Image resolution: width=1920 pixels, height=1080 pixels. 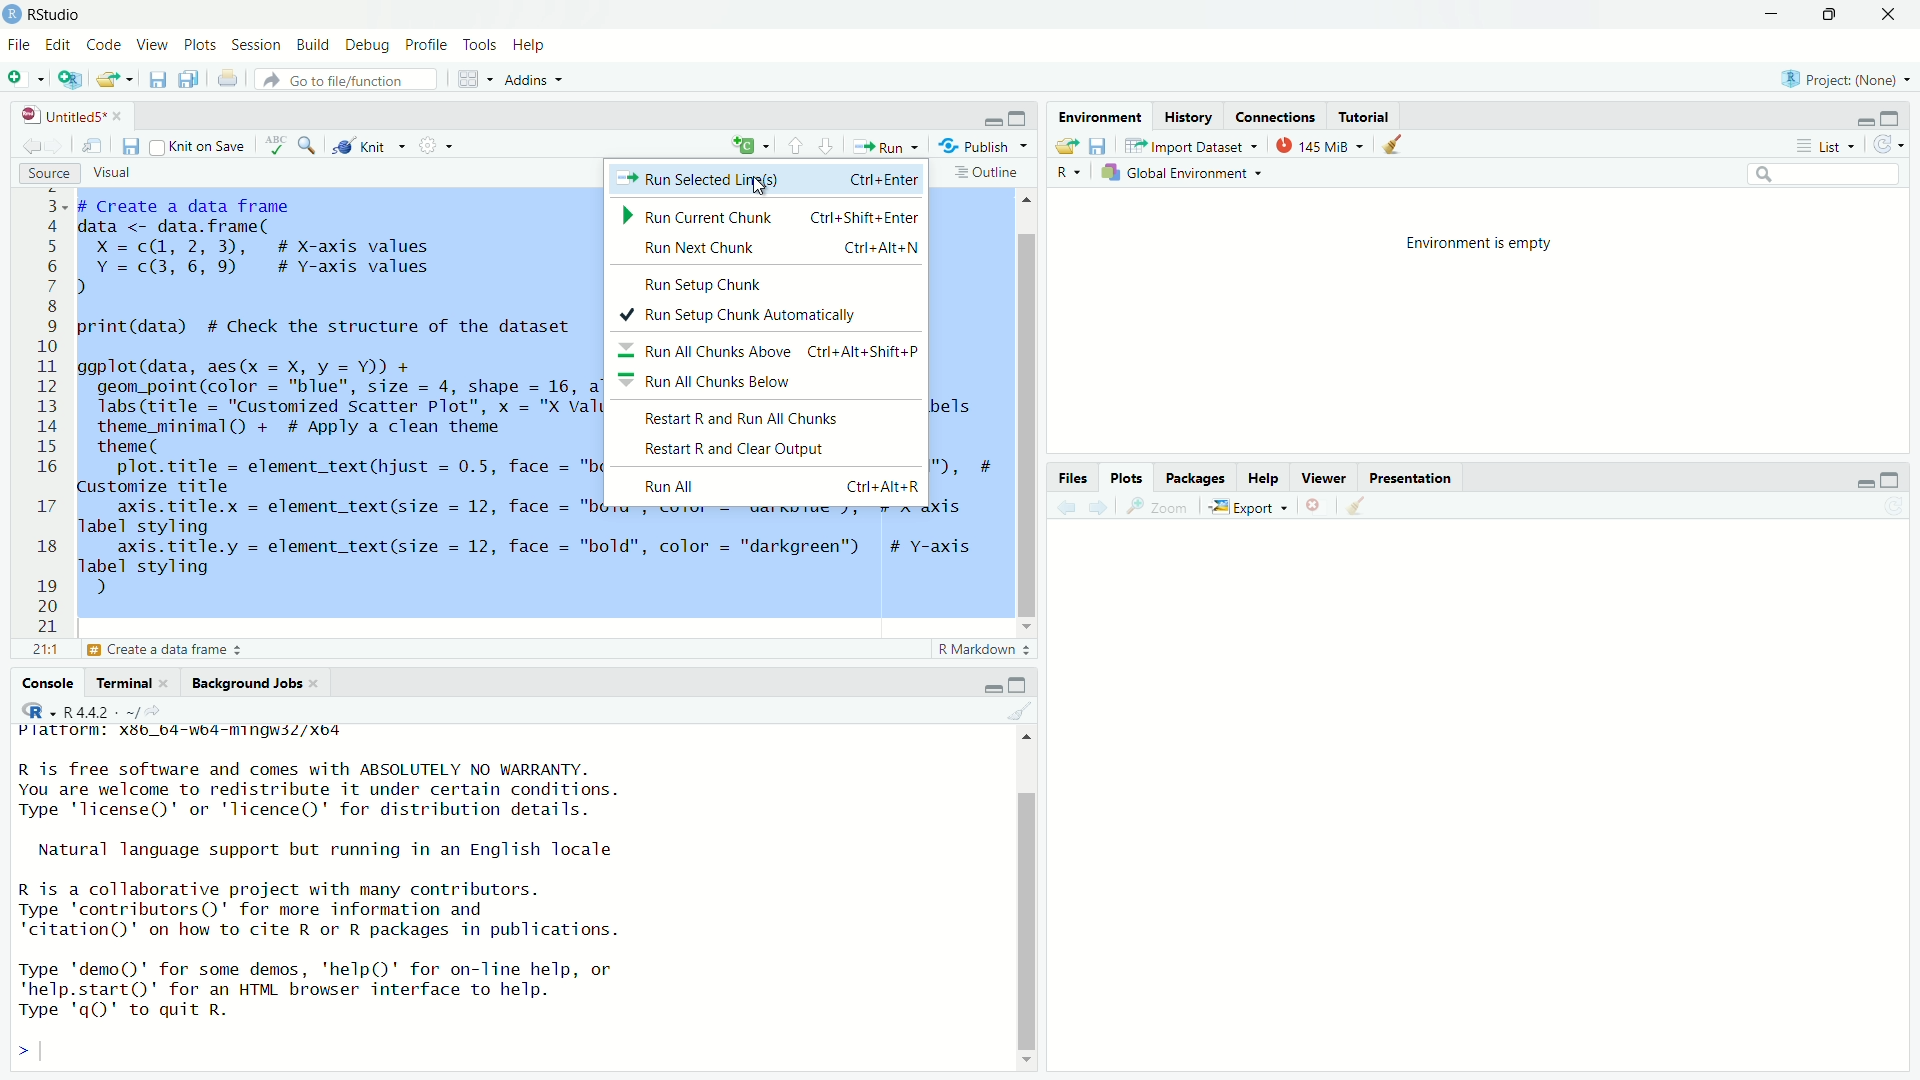 I want to click on Pacakges, so click(x=1195, y=480).